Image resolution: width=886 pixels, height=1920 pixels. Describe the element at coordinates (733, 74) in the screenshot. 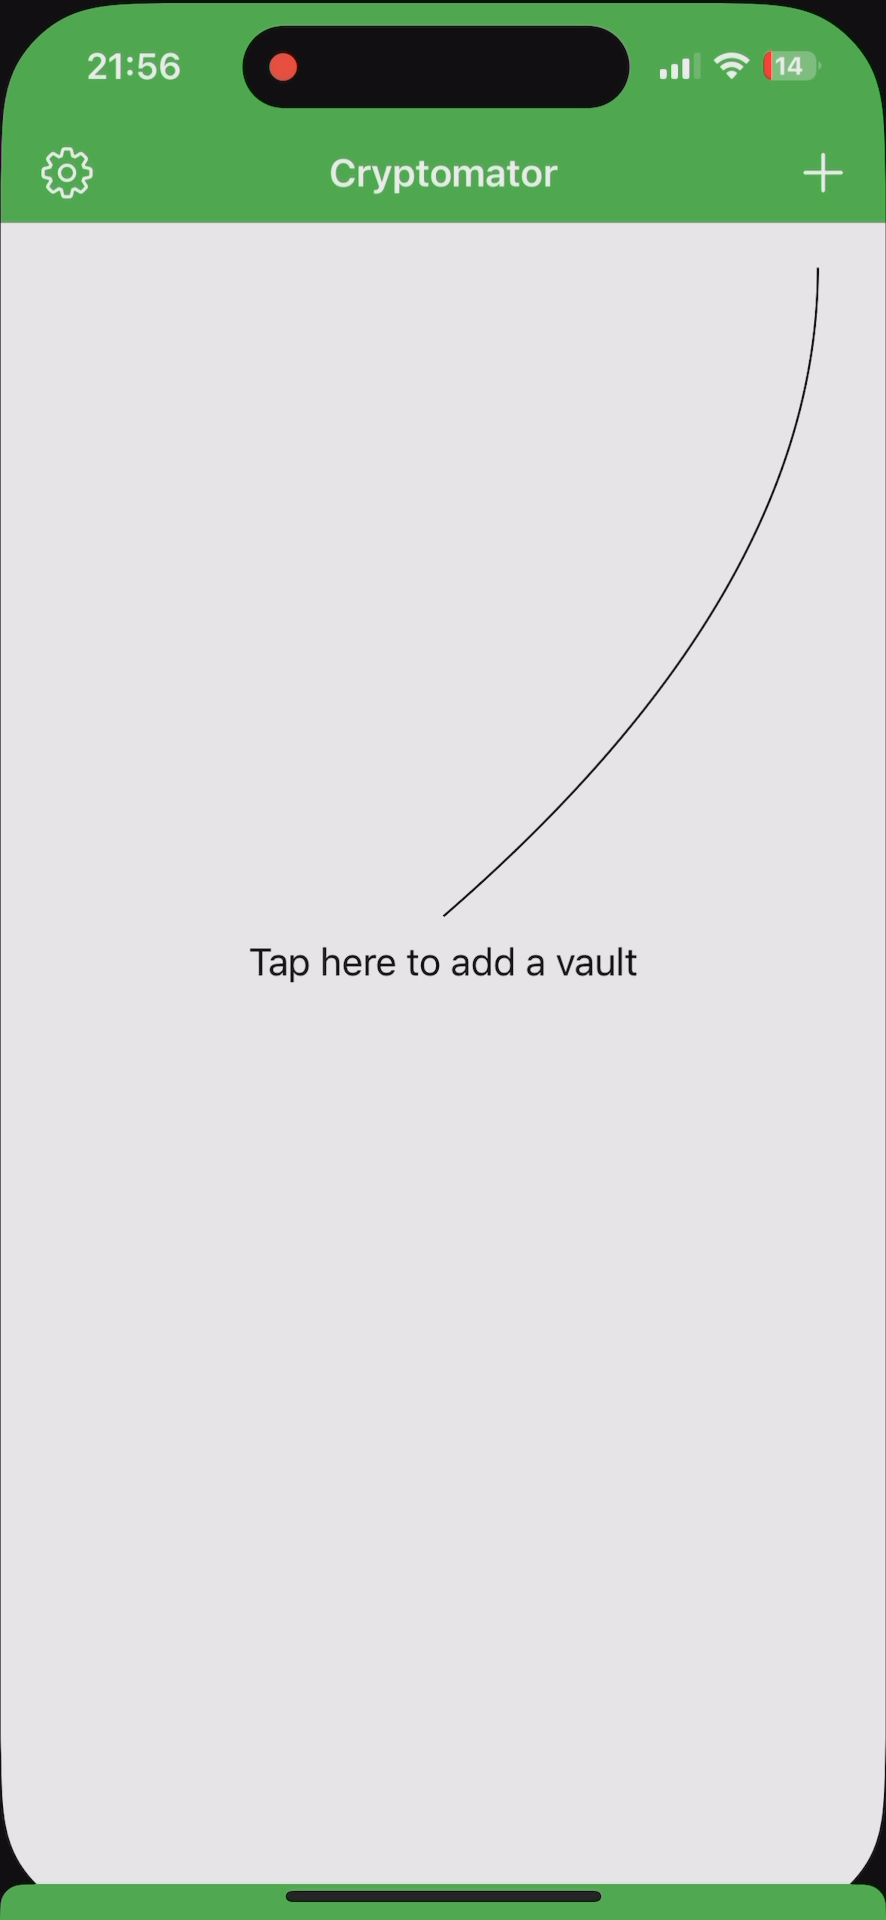

I see `wi-fi` at that location.